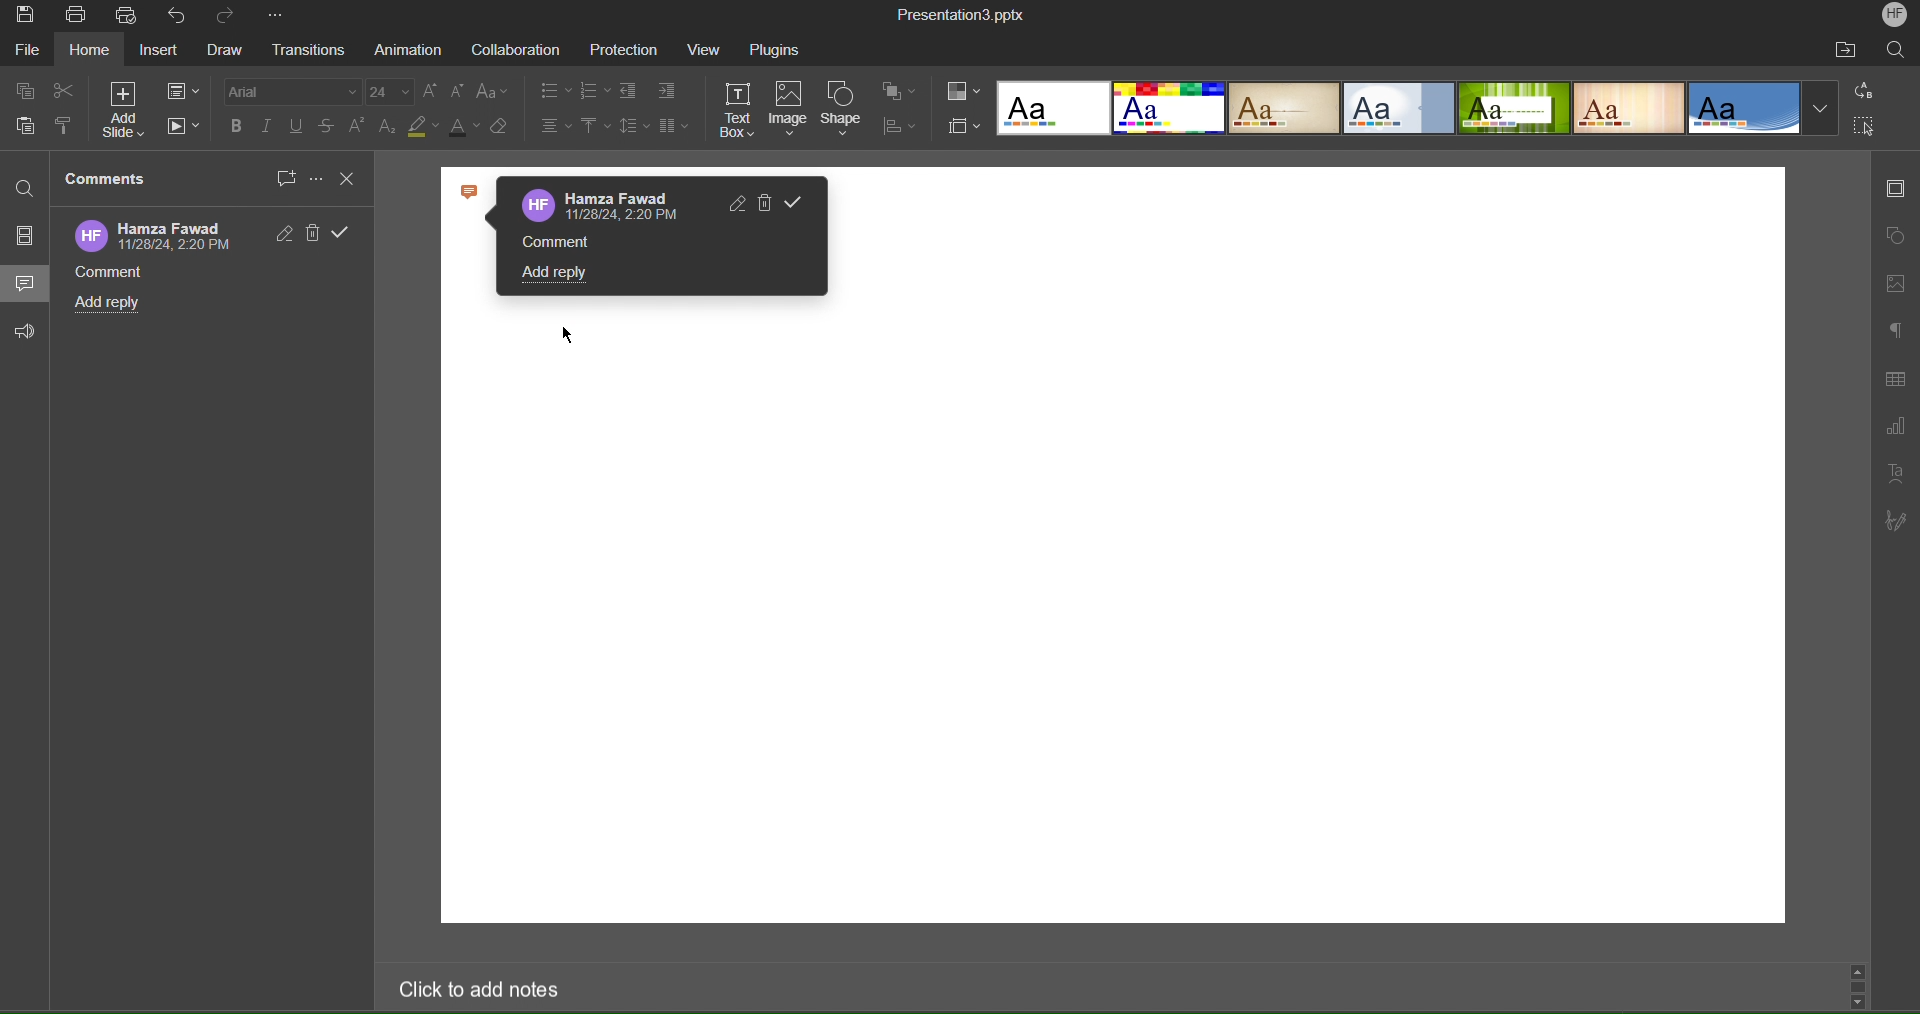  What do you see at coordinates (623, 216) in the screenshot?
I see `date and time` at bounding box center [623, 216].